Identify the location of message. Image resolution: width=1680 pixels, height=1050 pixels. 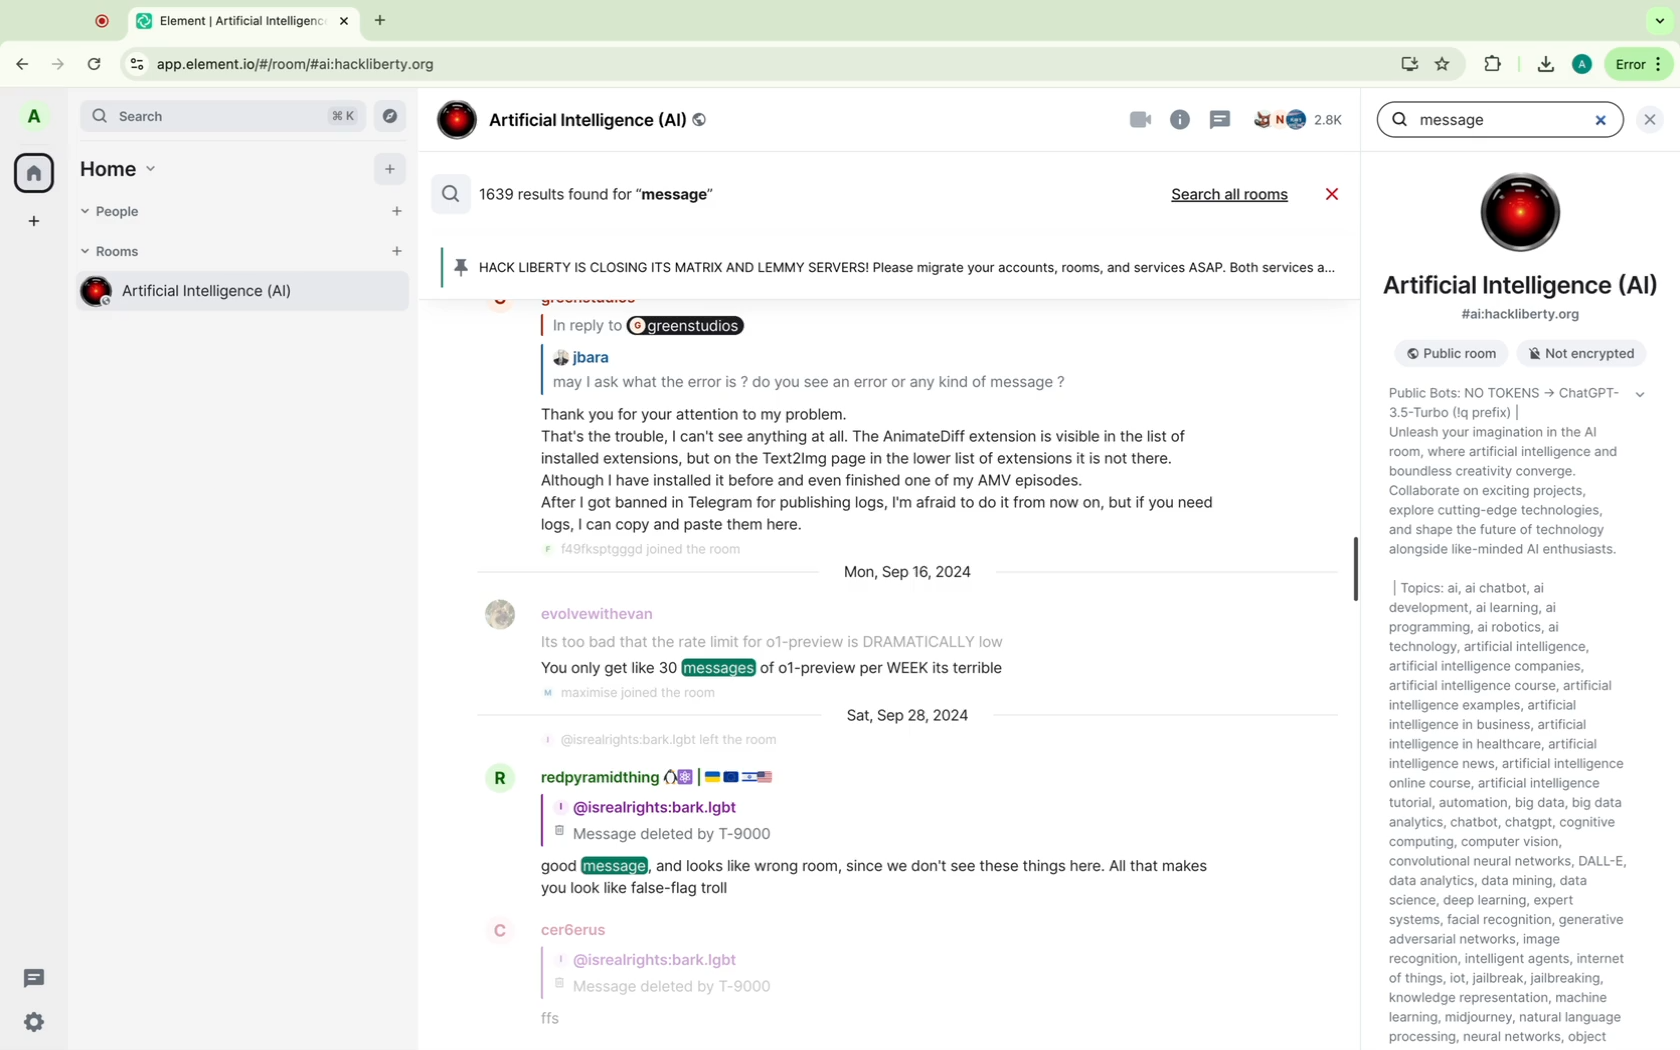
(892, 474).